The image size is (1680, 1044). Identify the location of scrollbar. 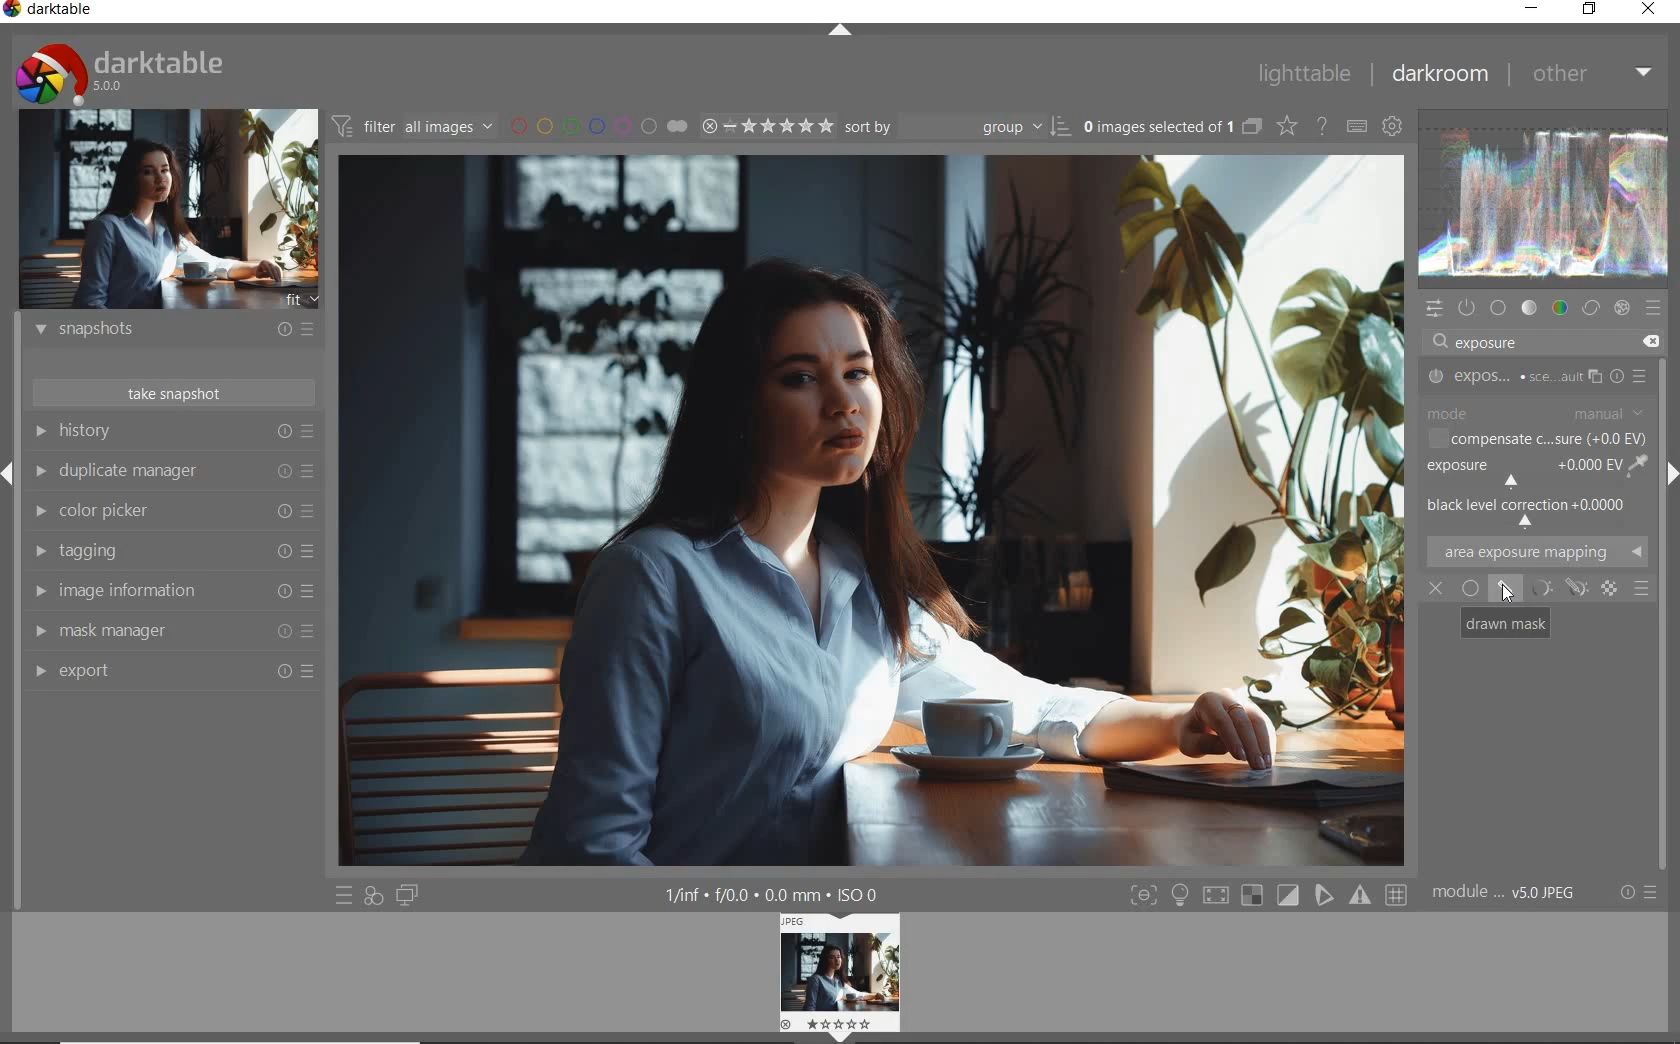
(1668, 616).